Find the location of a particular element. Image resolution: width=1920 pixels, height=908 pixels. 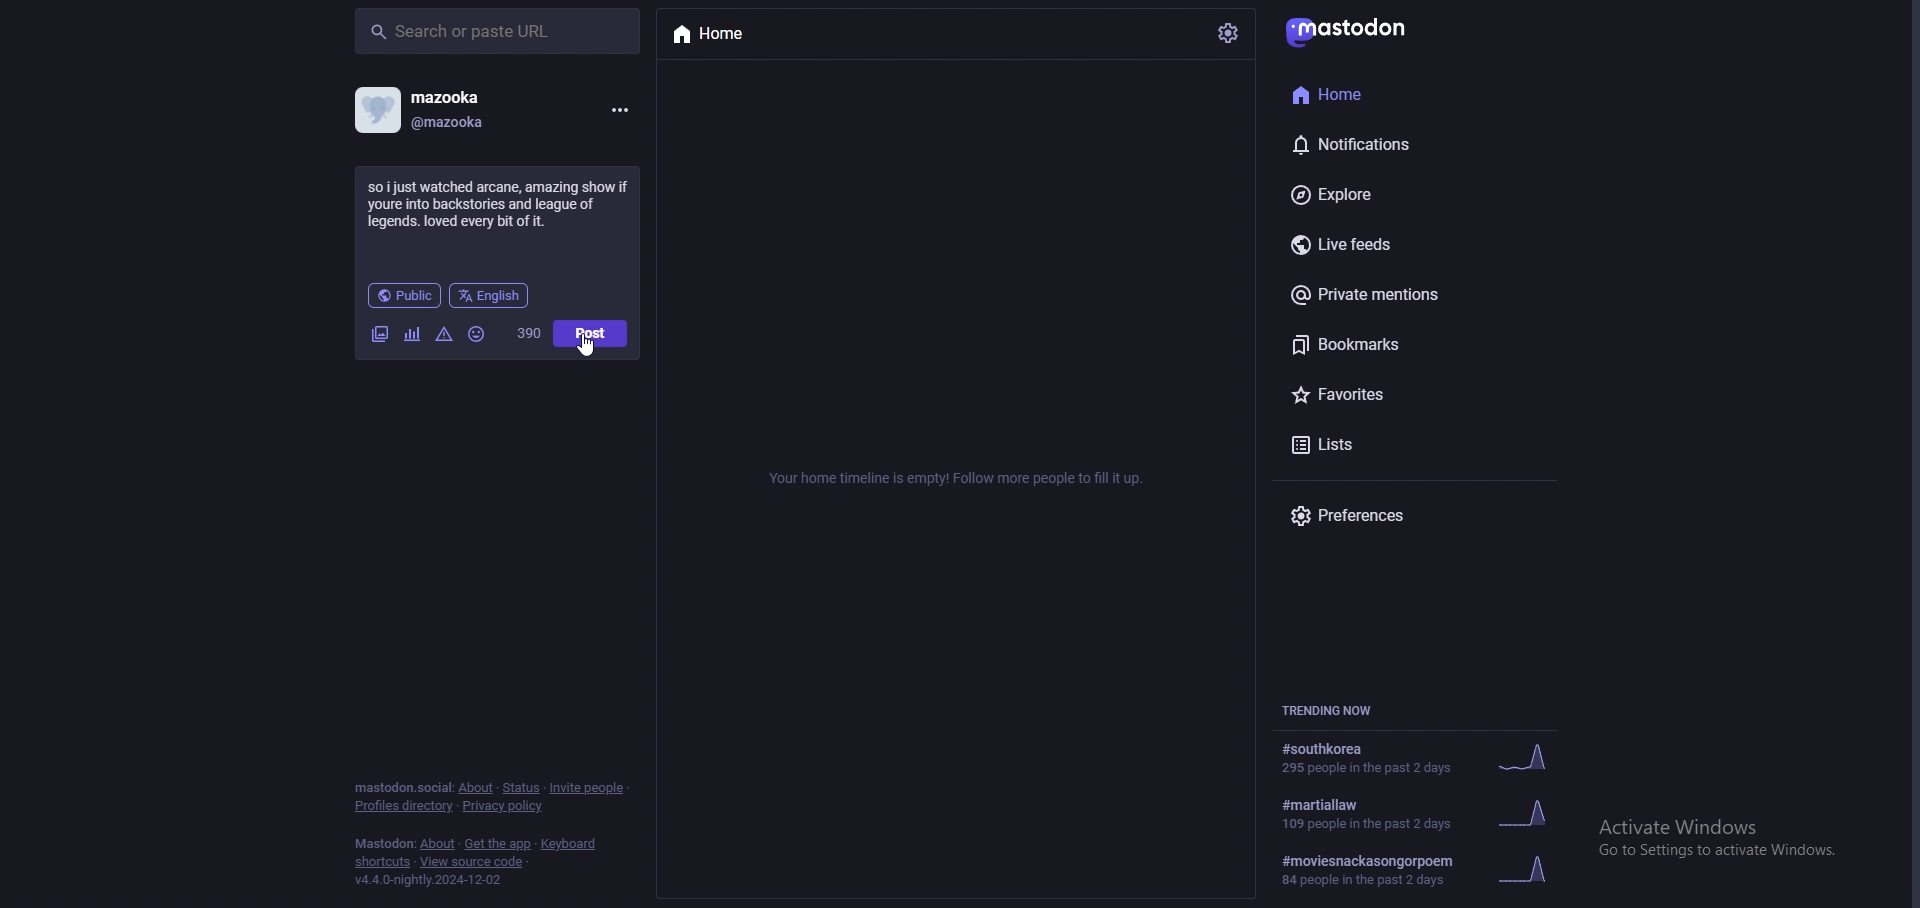

favourites is located at coordinates (1380, 394).